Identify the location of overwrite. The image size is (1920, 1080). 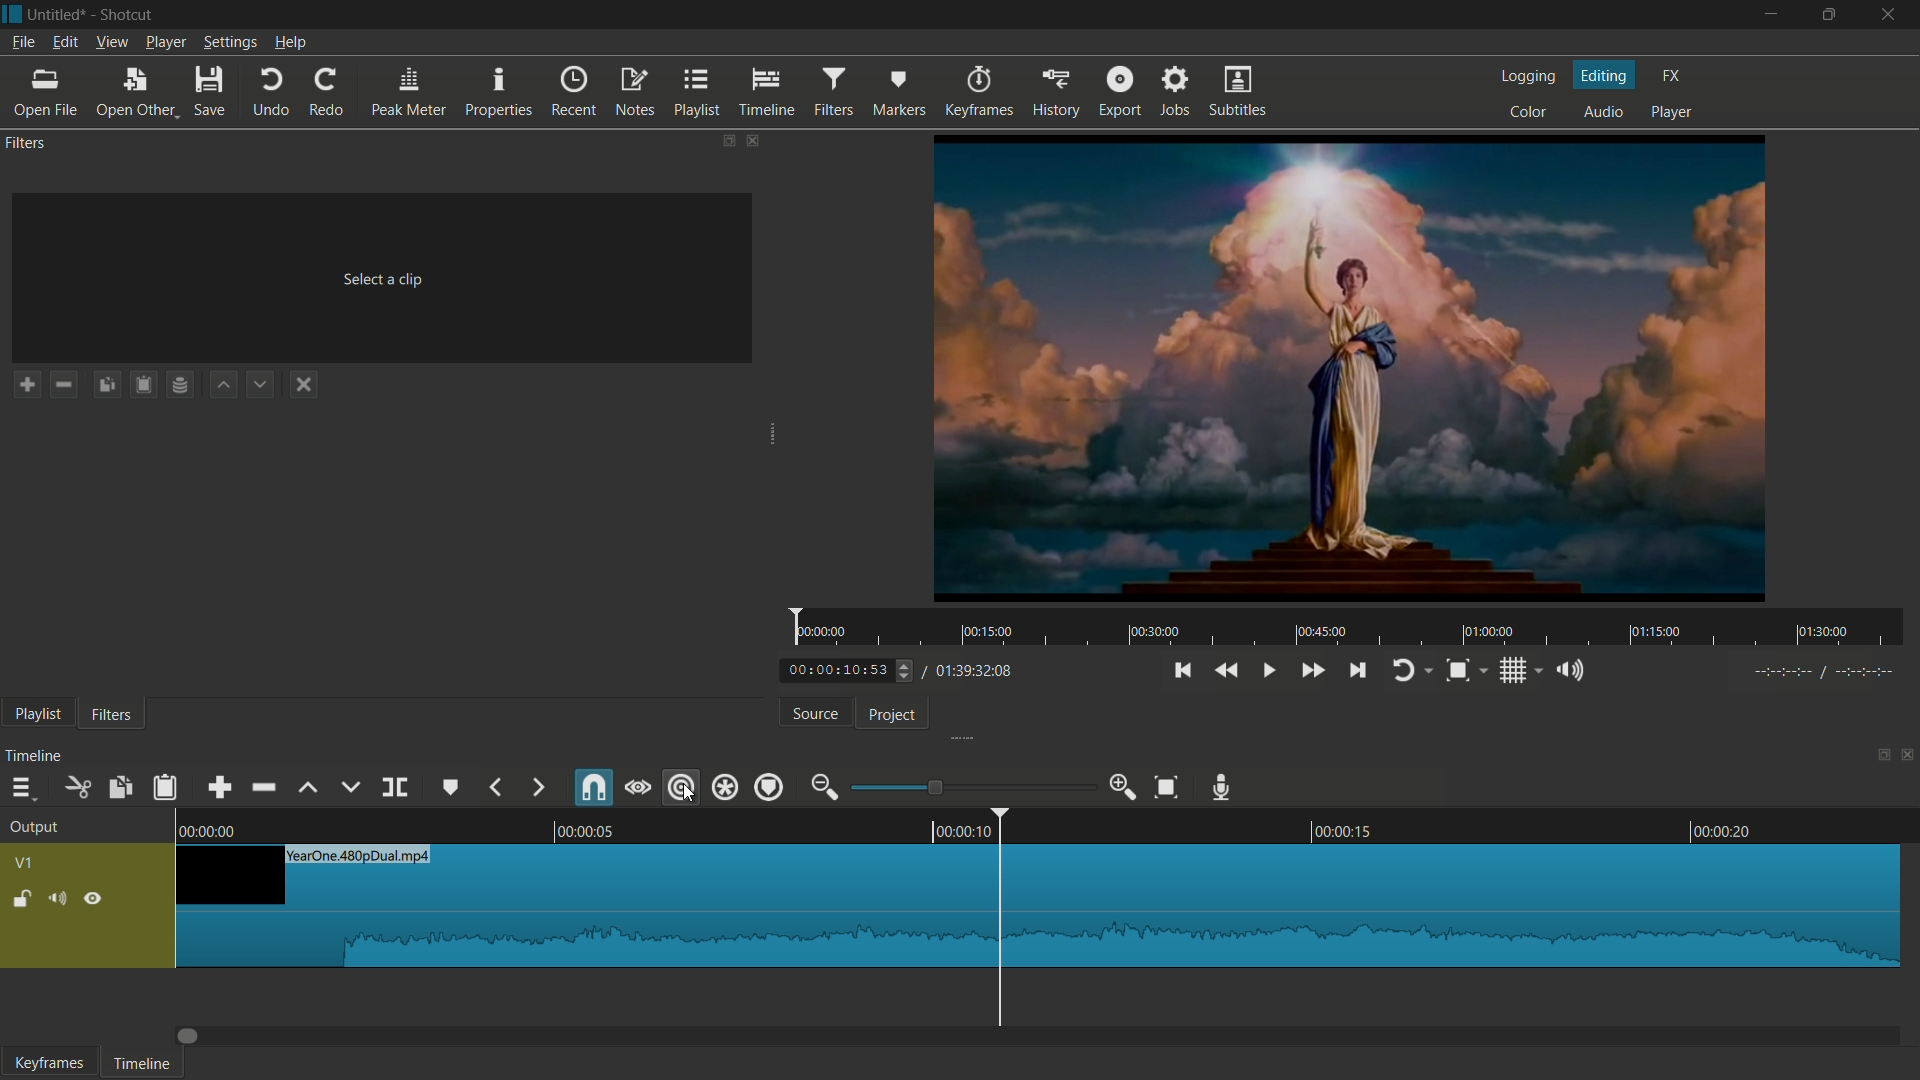
(349, 788).